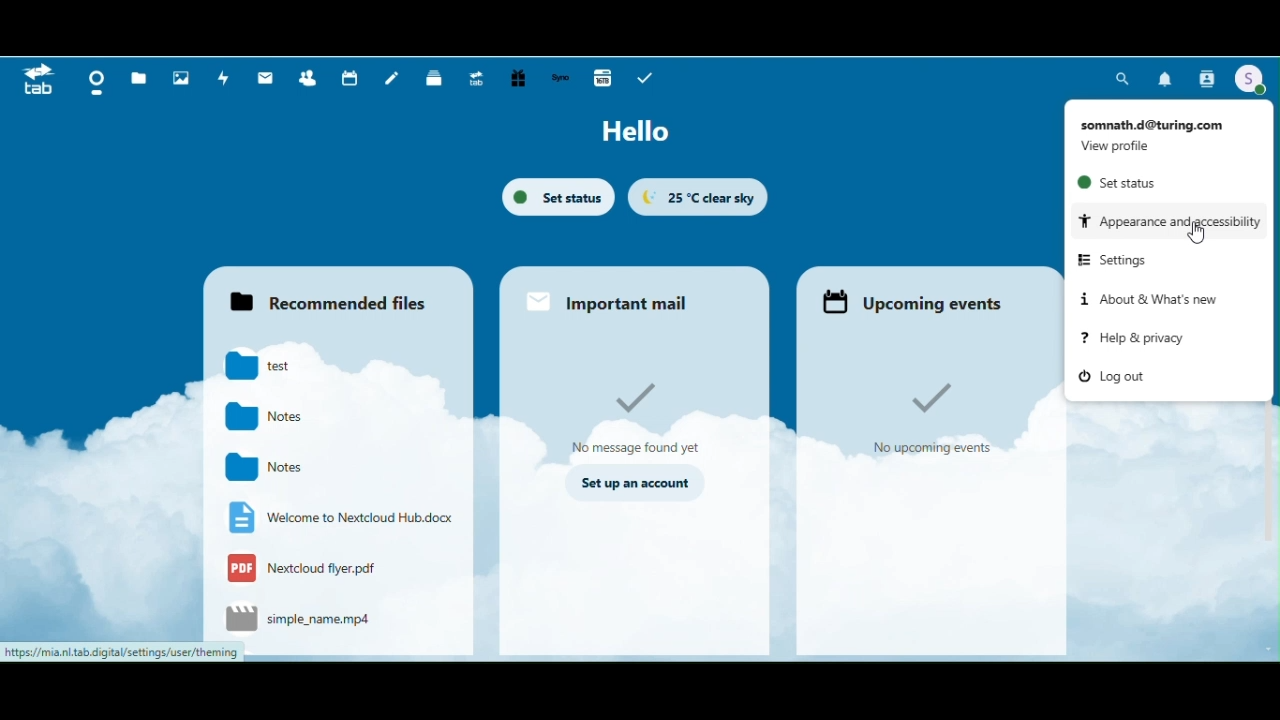  I want to click on About and what's new, so click(1146, 298).